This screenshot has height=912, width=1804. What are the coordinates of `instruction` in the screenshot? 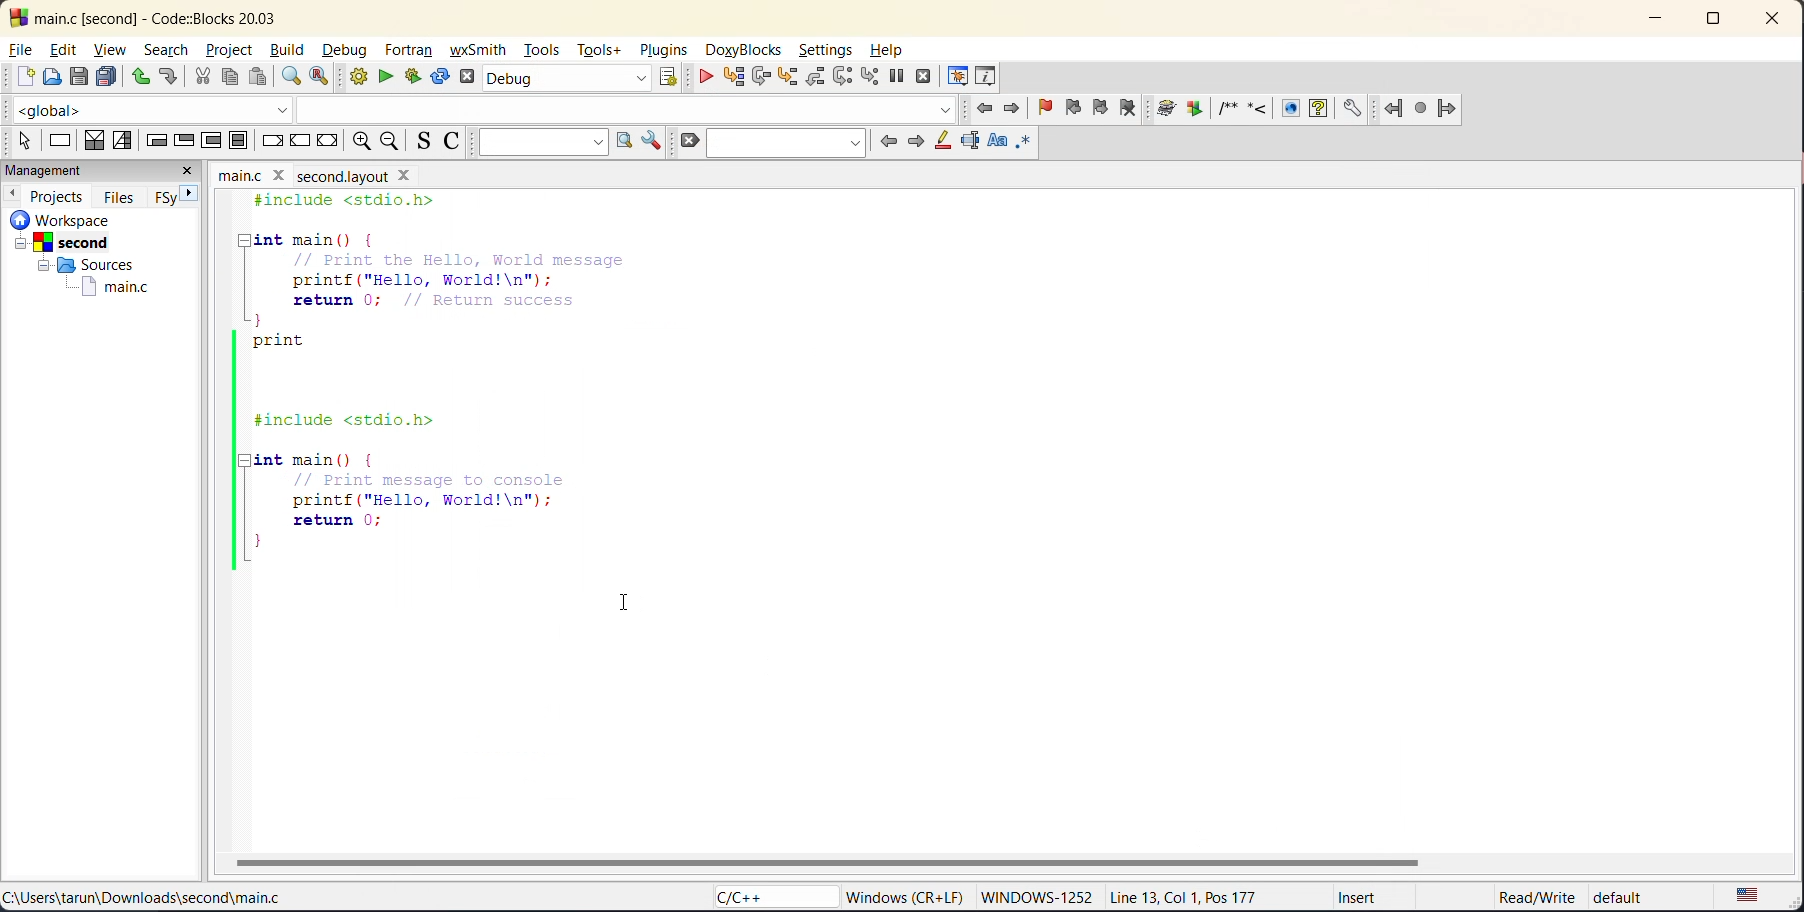 It's located at (61, 143).